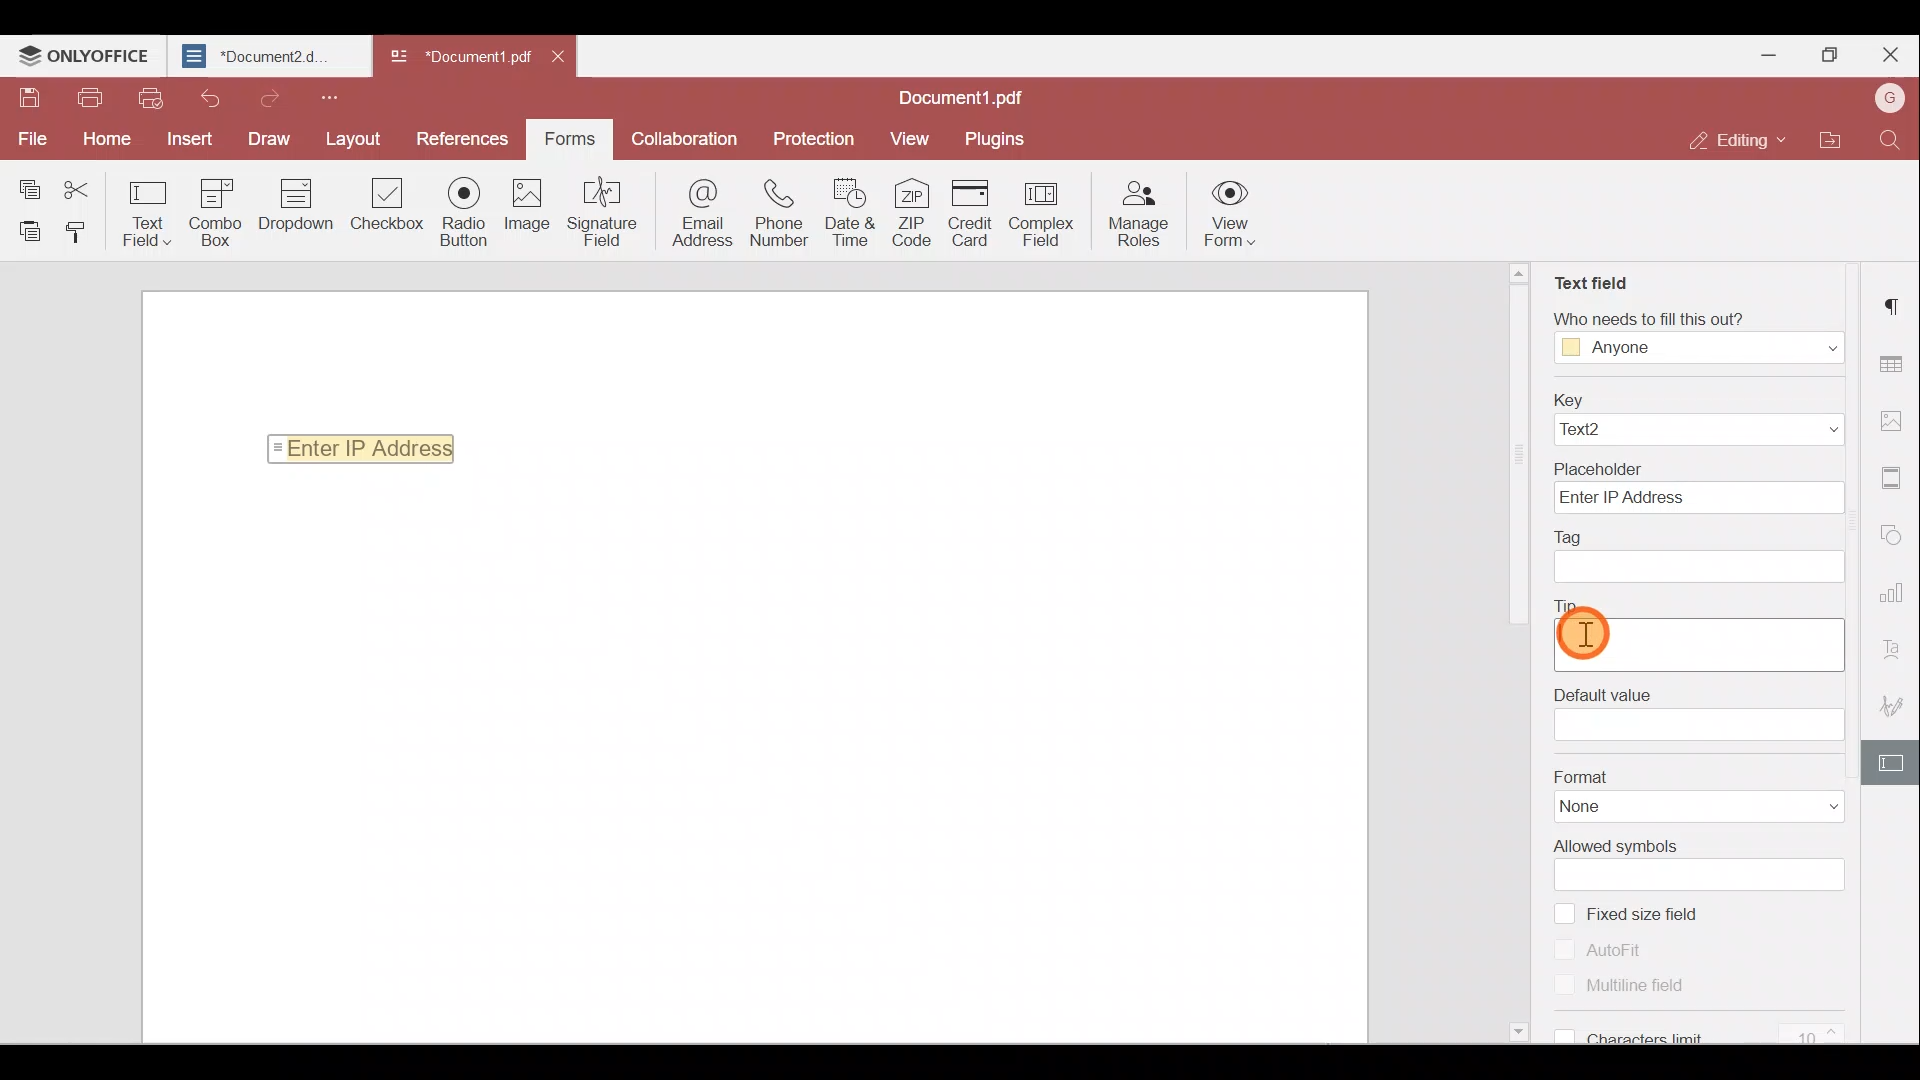  What do you see at coordinates (187, 137) in the screenshot?
I see `Insert` at bounding box center [187, 137].